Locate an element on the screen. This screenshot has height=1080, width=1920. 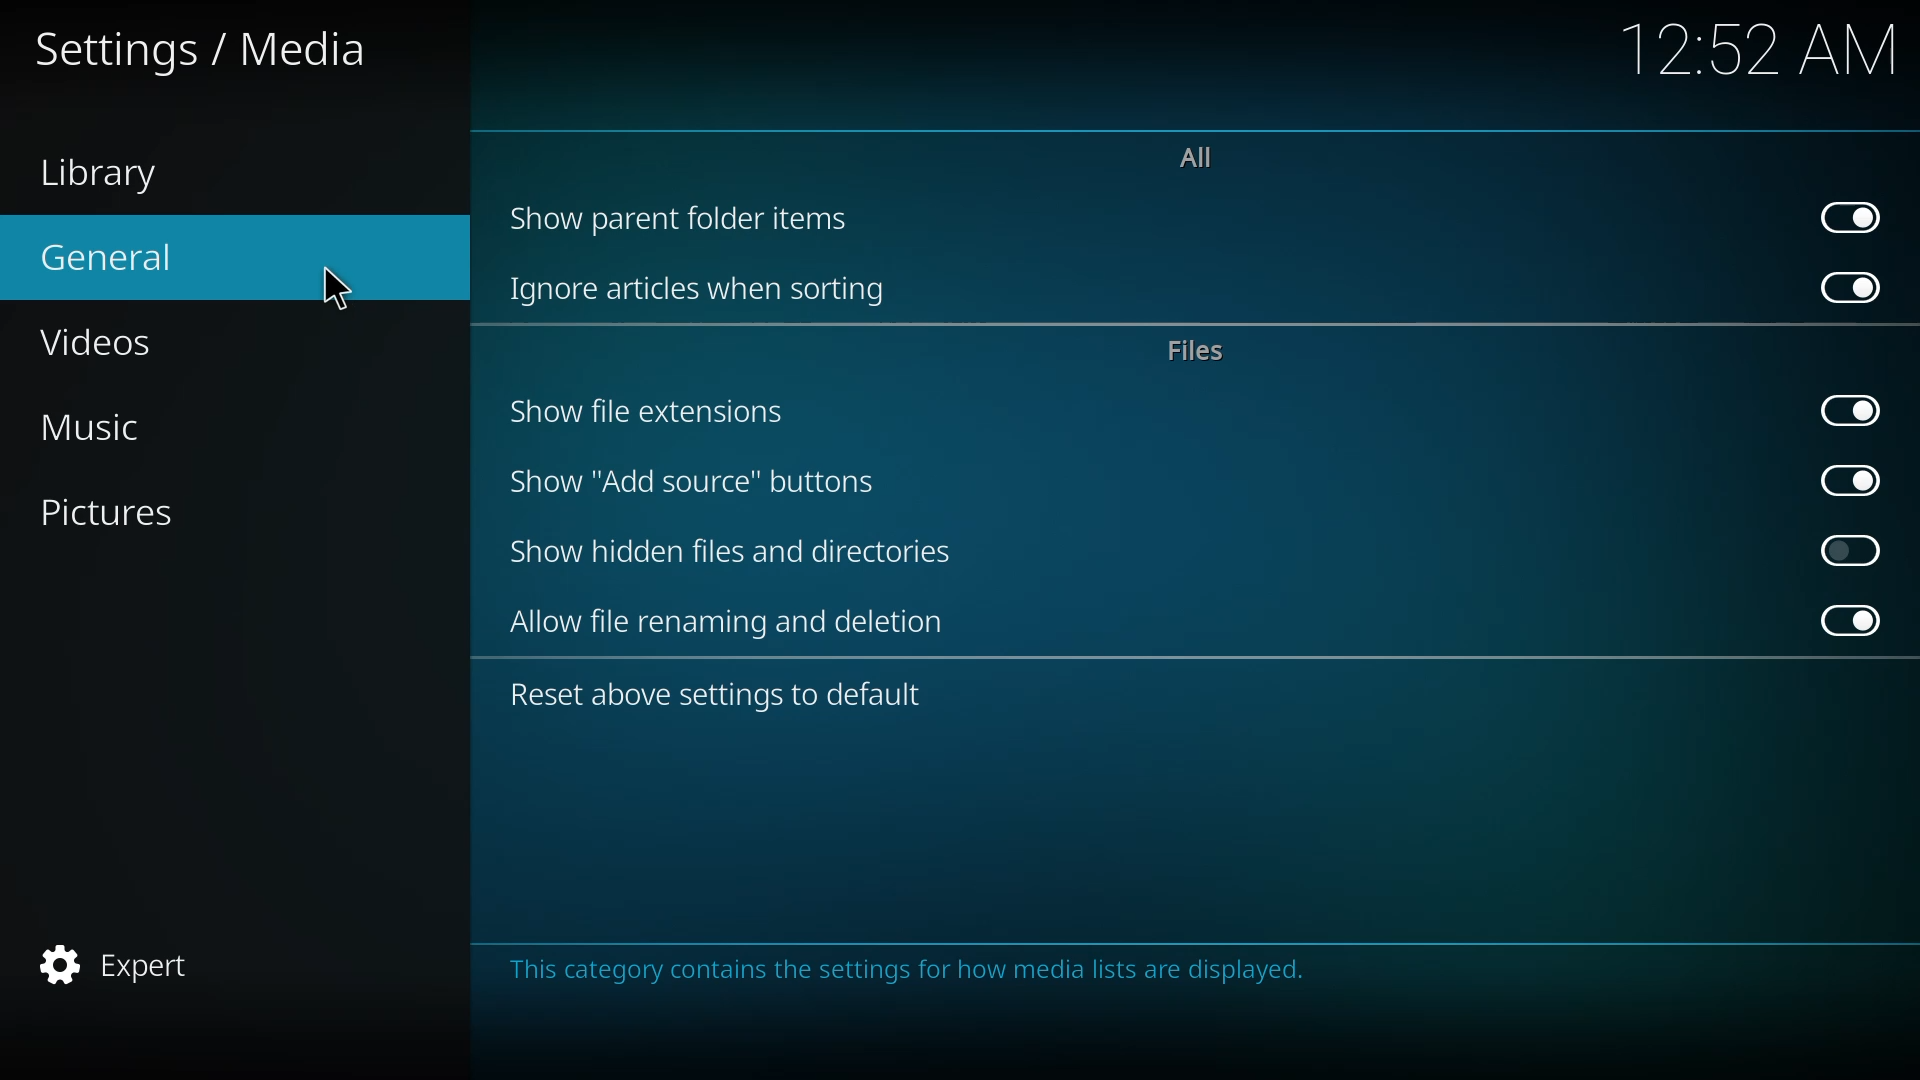
show add source button is located at coordinates (693, 482).